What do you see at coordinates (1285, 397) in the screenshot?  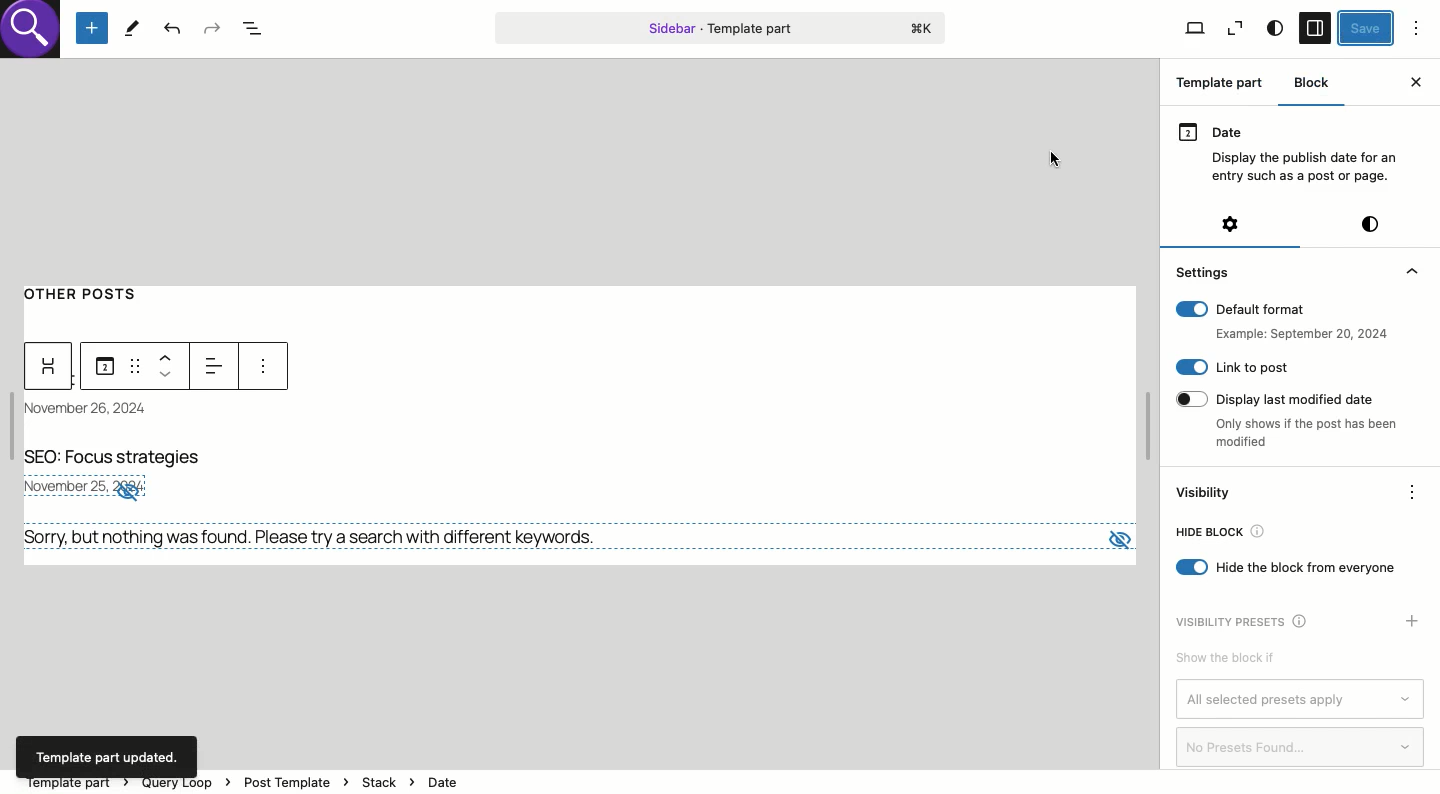 I see `Display last modified date` at bounding box center [1285, 397].